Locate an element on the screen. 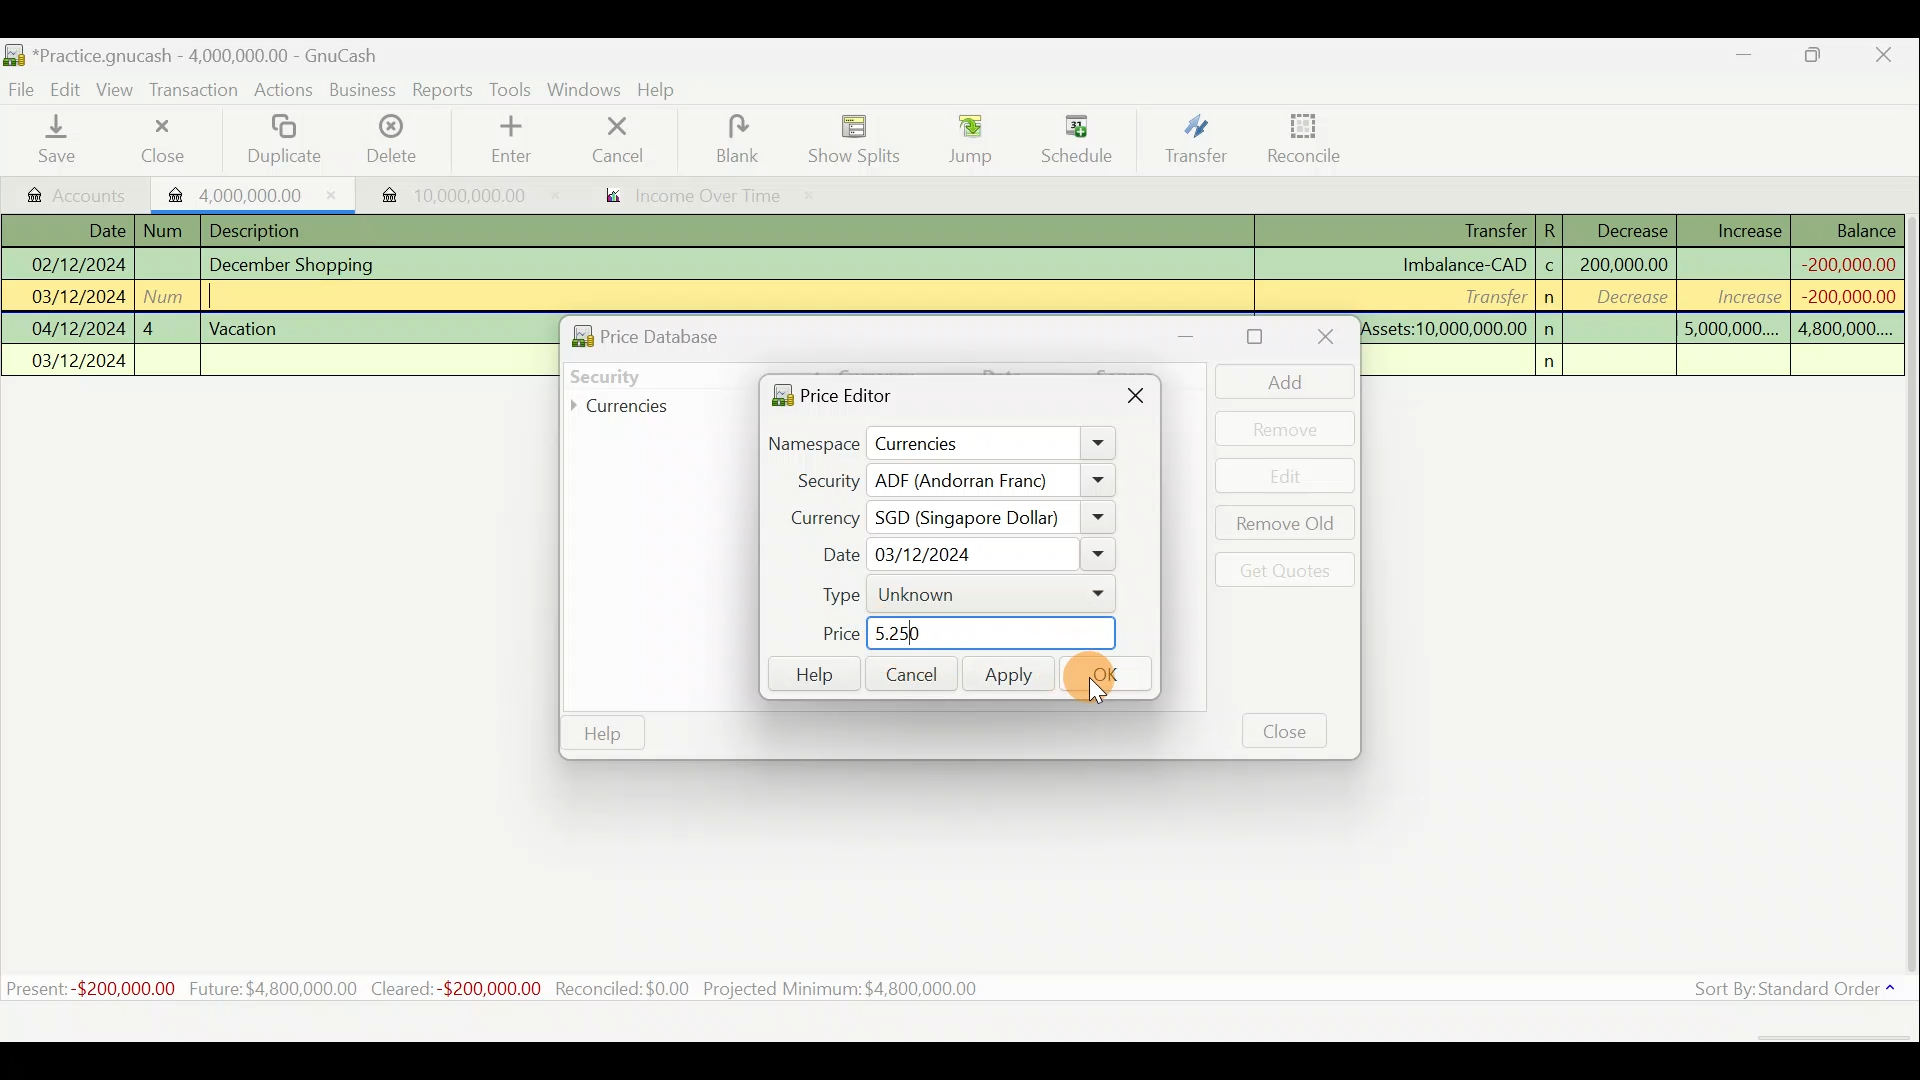 This screenshot has height=1080, width=1920. blank is located at coordinates (752, 139).